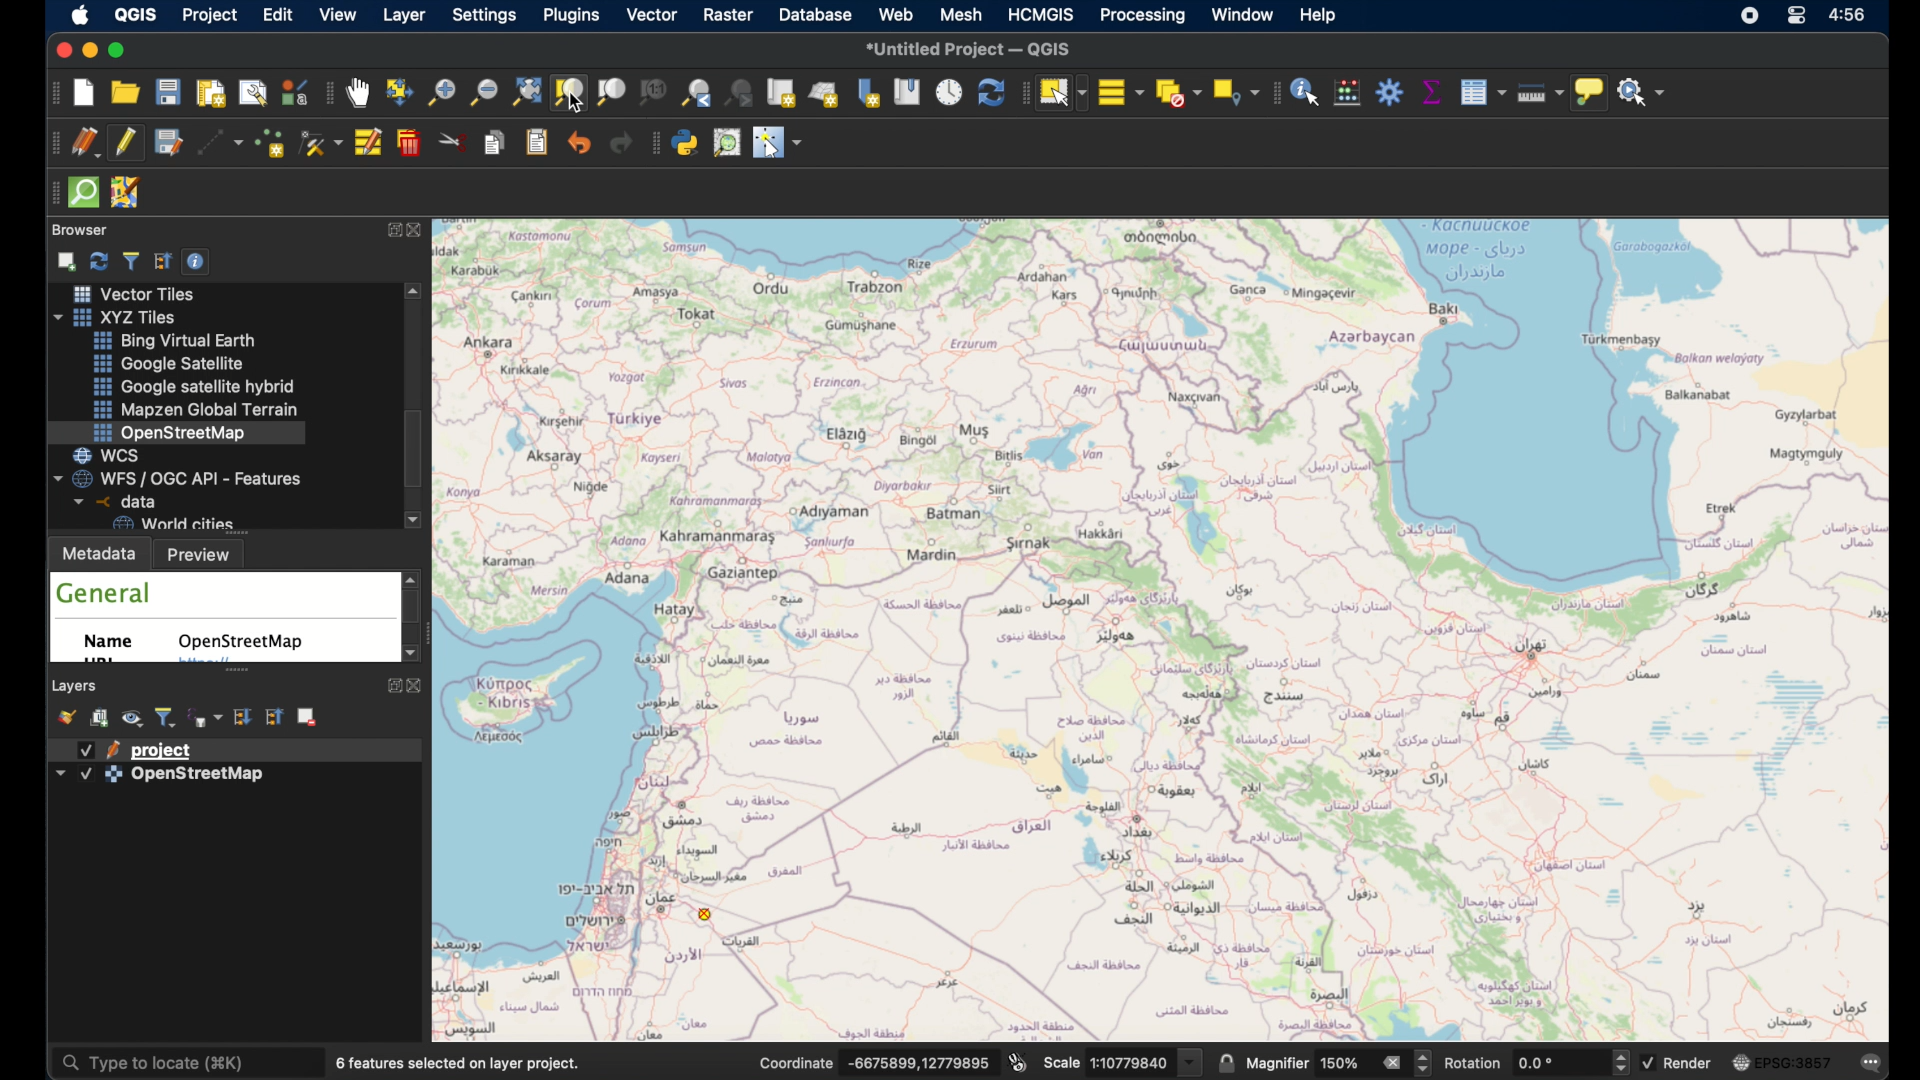  What do you see at coordinates (206, 716) in the screenshot?
I see `filter legend by expression` at bounding box center [206, 716].